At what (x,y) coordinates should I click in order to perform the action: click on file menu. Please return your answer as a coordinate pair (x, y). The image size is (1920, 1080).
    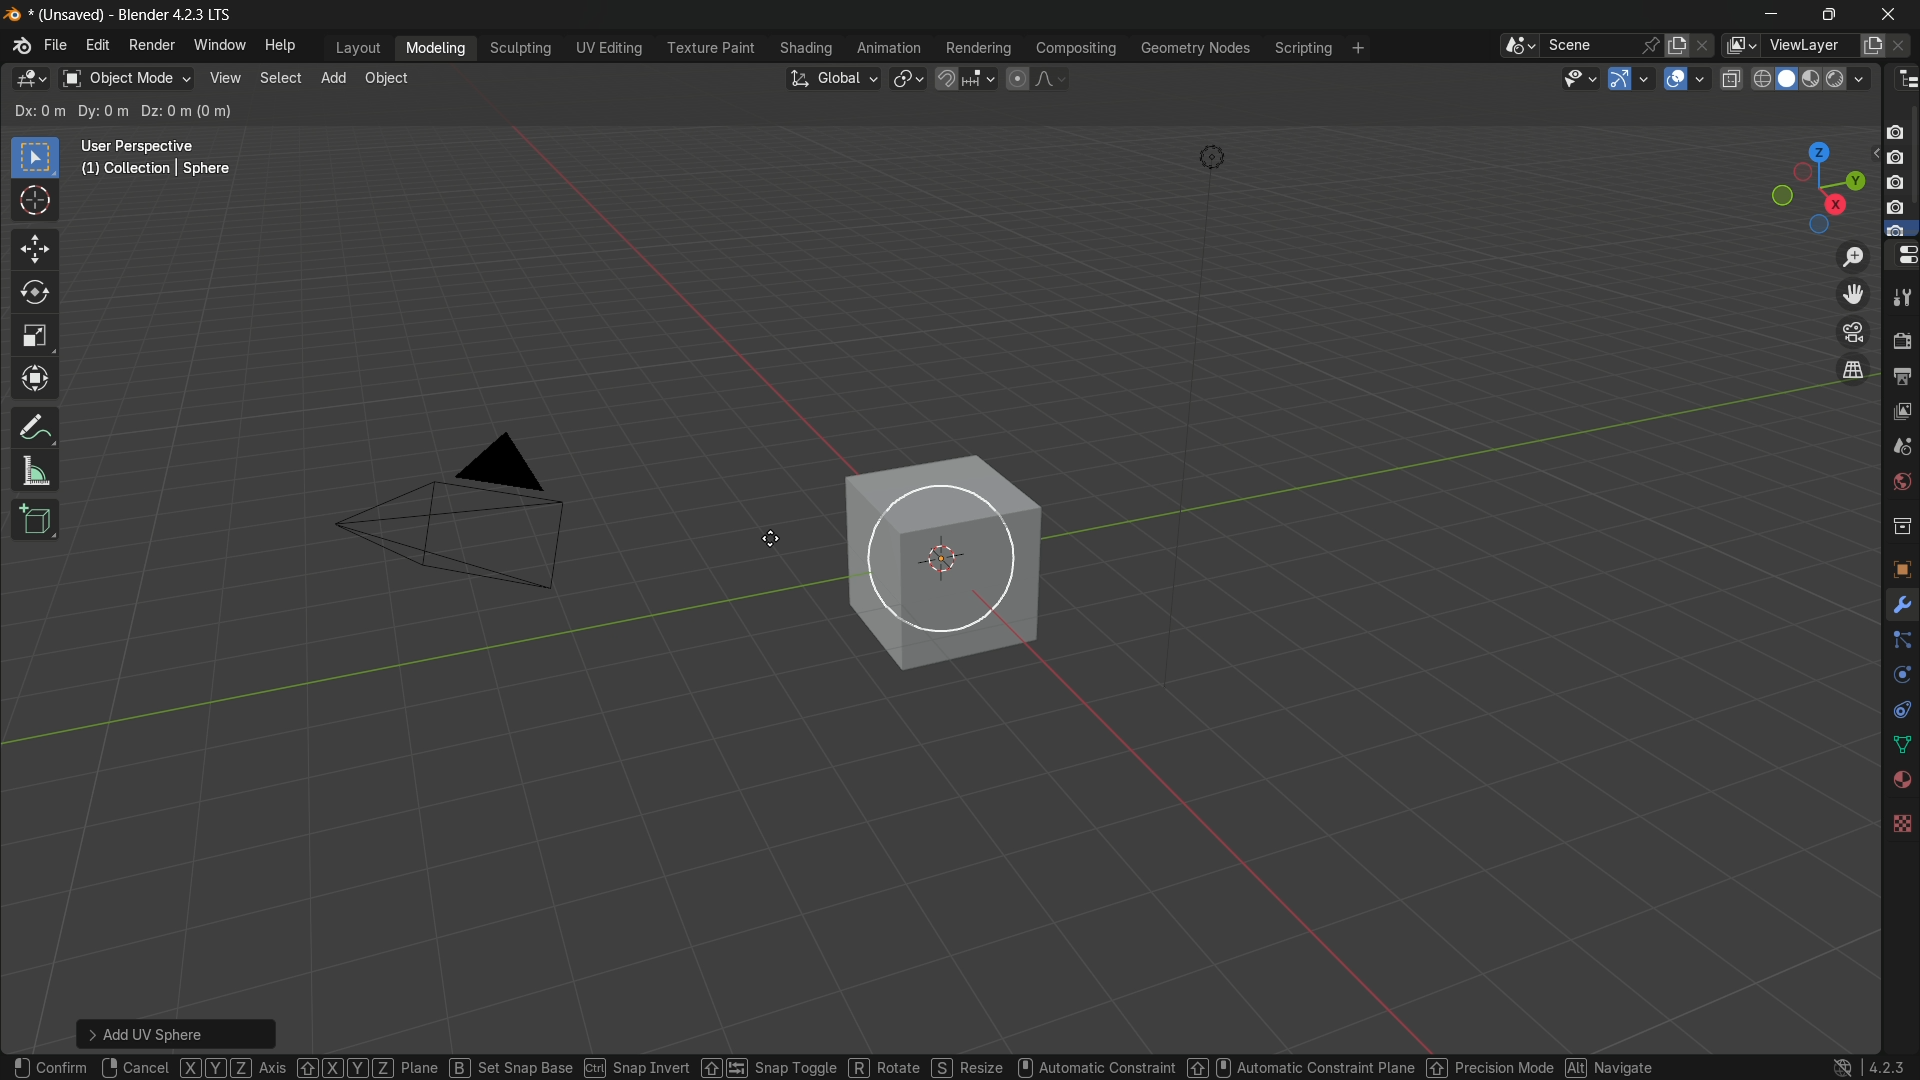
    Looking at the image, I should click on (57, 46).